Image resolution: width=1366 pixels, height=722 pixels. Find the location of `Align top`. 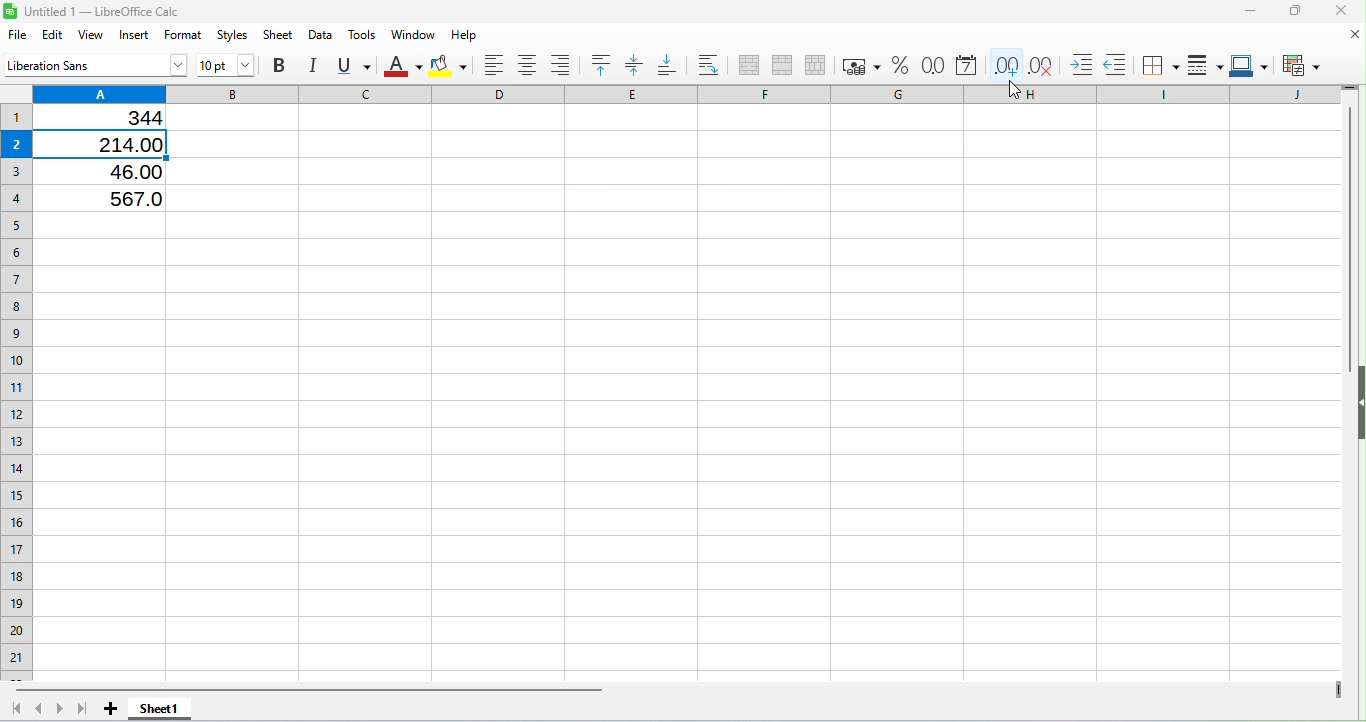

Align top is located at coordinates (604, 64).